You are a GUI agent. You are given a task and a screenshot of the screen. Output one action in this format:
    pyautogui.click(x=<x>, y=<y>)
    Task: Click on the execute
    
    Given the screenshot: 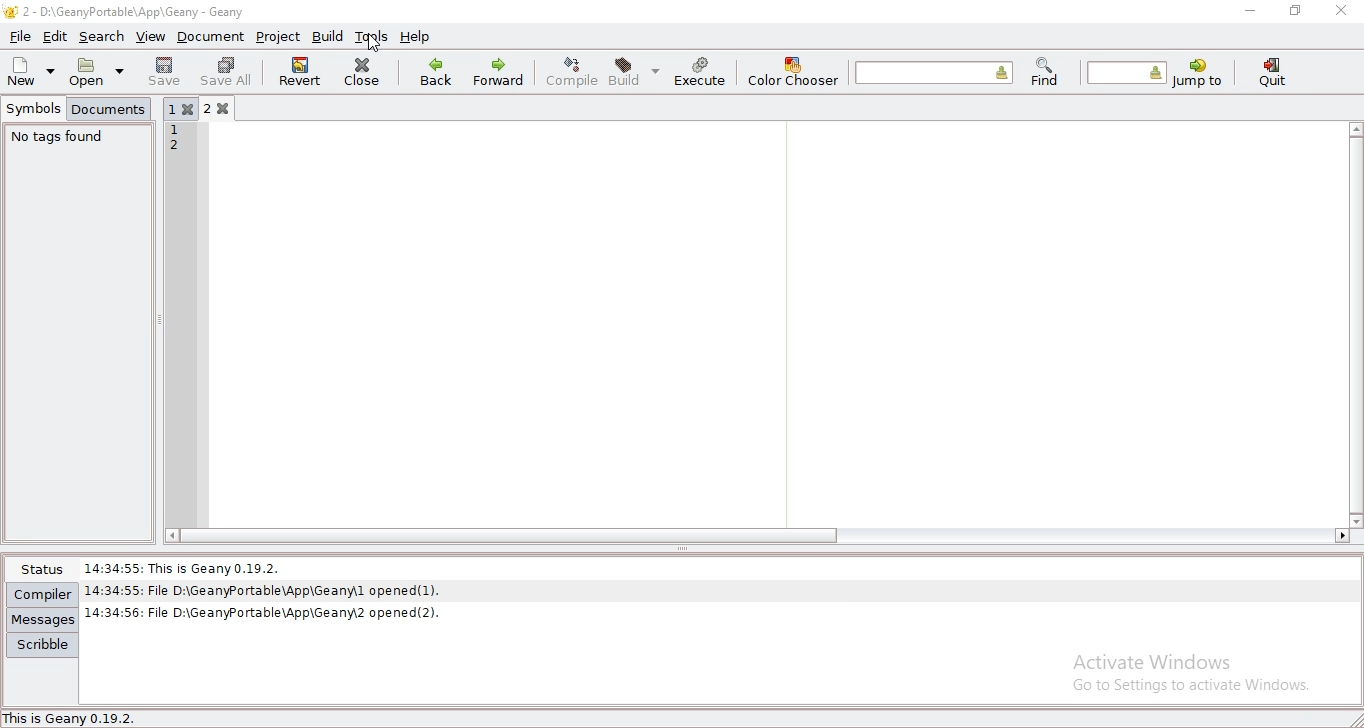 What is the action you would take?
    pyautogui.click(x=701, y=72)
    